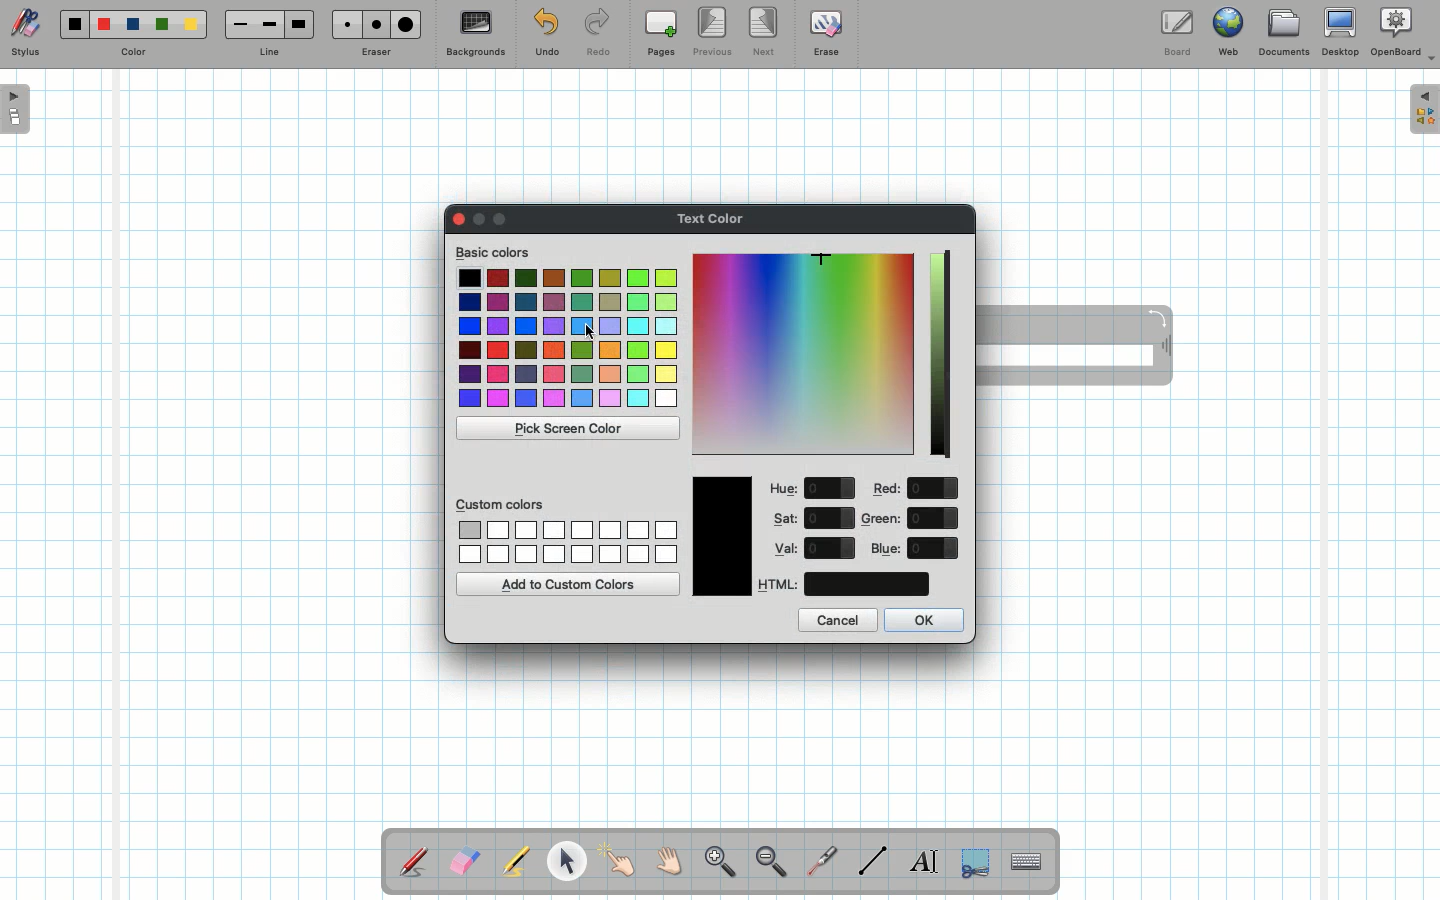 Image resolution: width=1440 pixels, height=900 pixels. I want to click on Darkness, so click(945, 356).